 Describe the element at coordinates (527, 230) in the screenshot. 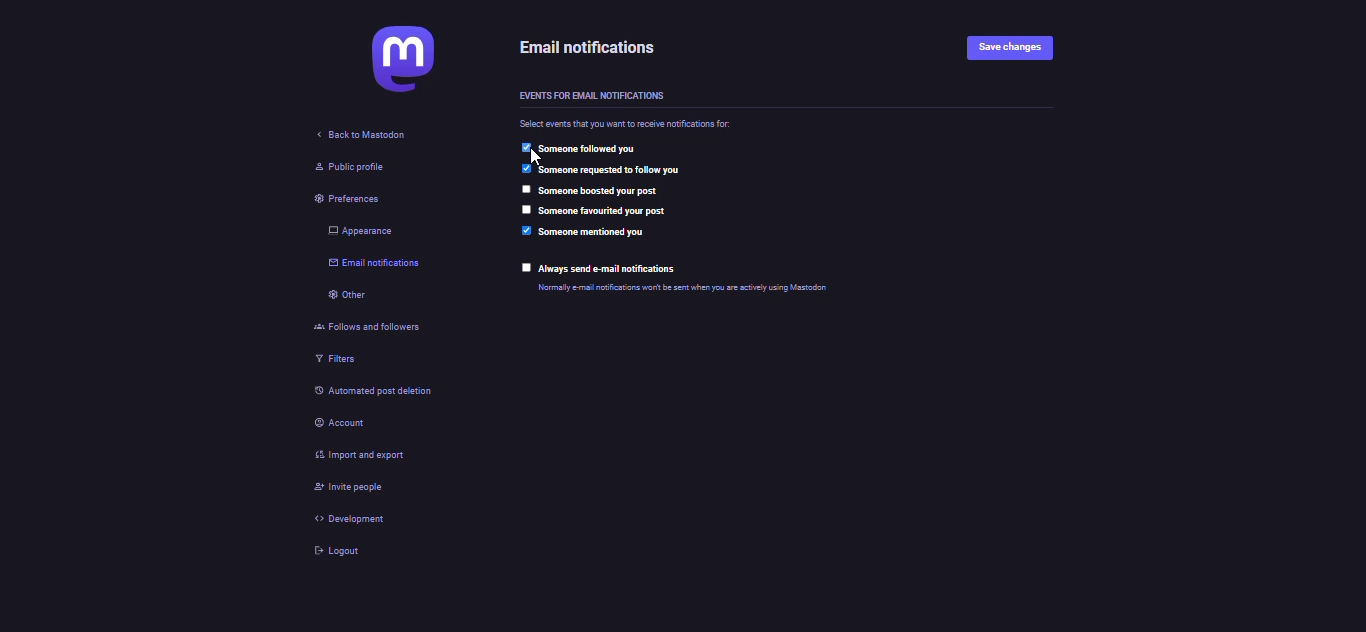

I see `enabled` at that location.